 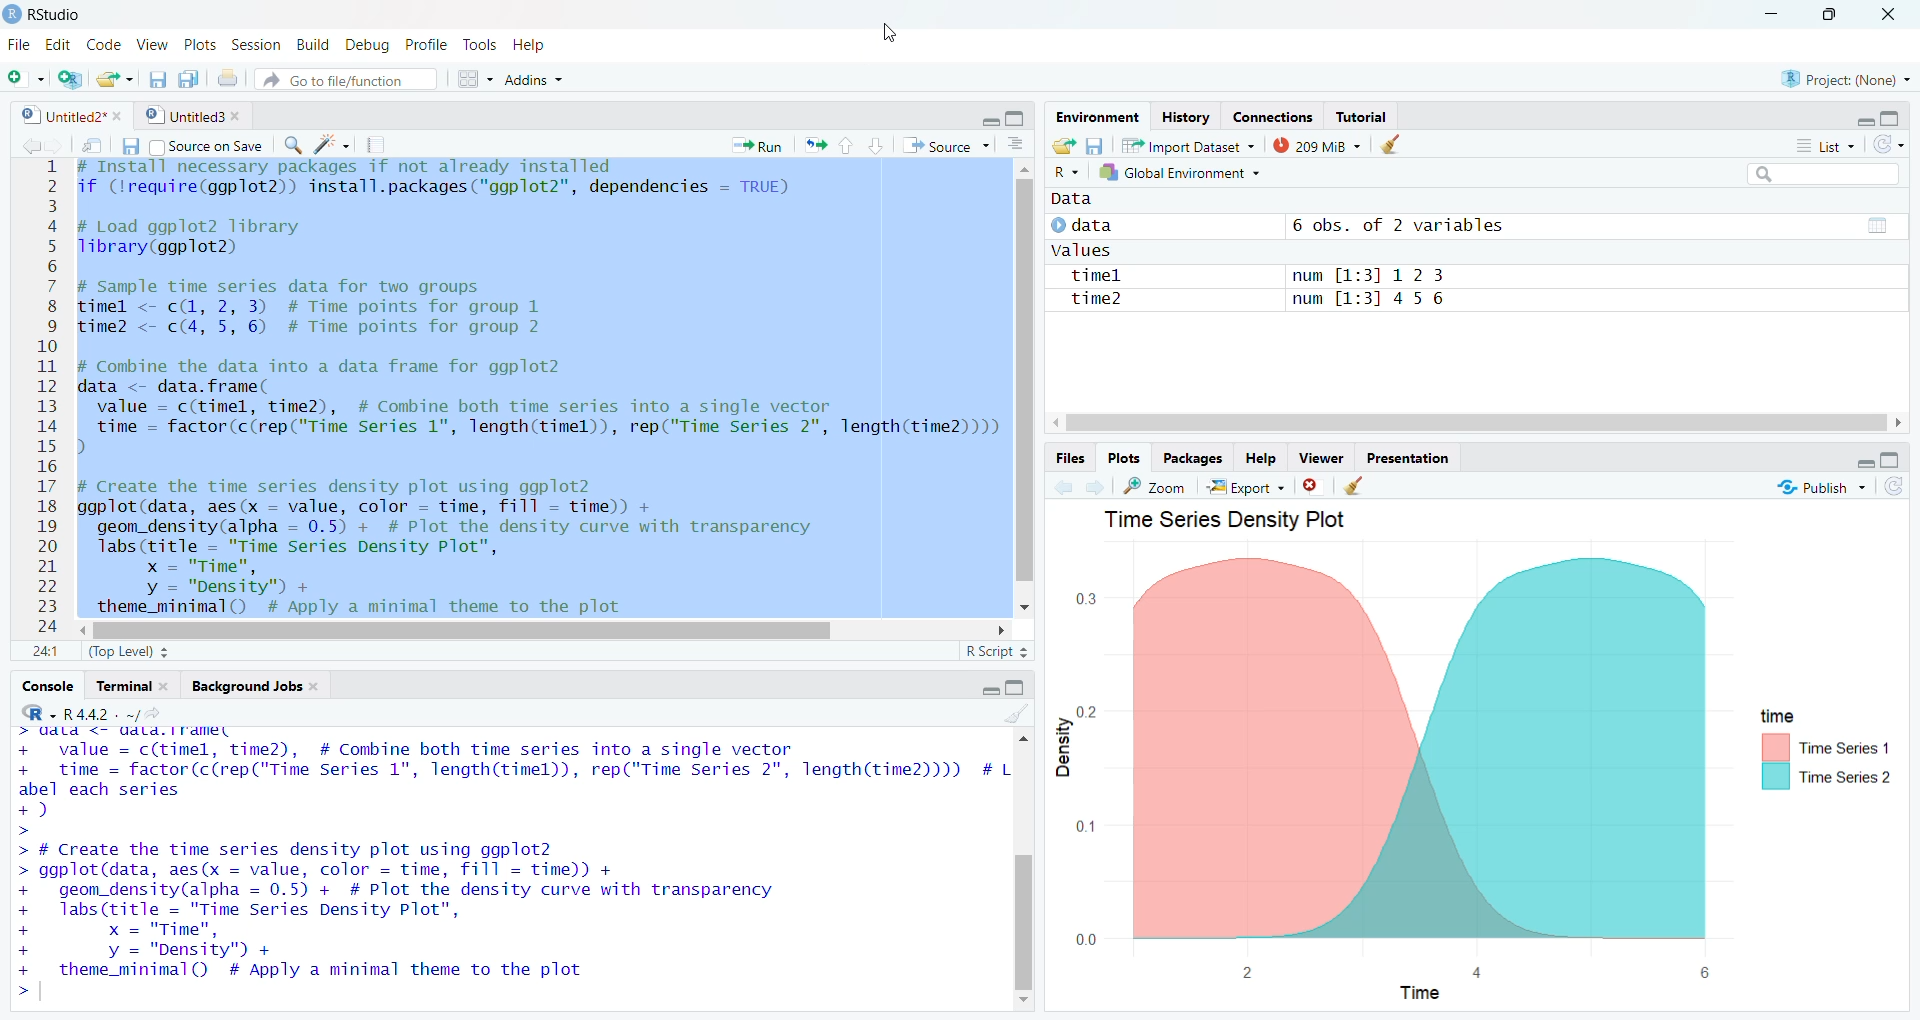 What do you see at coordinates (414, 922) in the screenshot?
I see `> # Create the time series density plot using ggplot2

> ggplot(data, aes(x = value, color = time, fill = time)) +

+ geom_density(alpha = 0.5) + # Plot the density curve with transparency
+ labs(title = "Time Series Density Plot",

+ x = "Time",

+ y = "Density") +

+  theme_minimal() # Apply a minimal theme to the plot

>|` at bounding box center [414, 922].